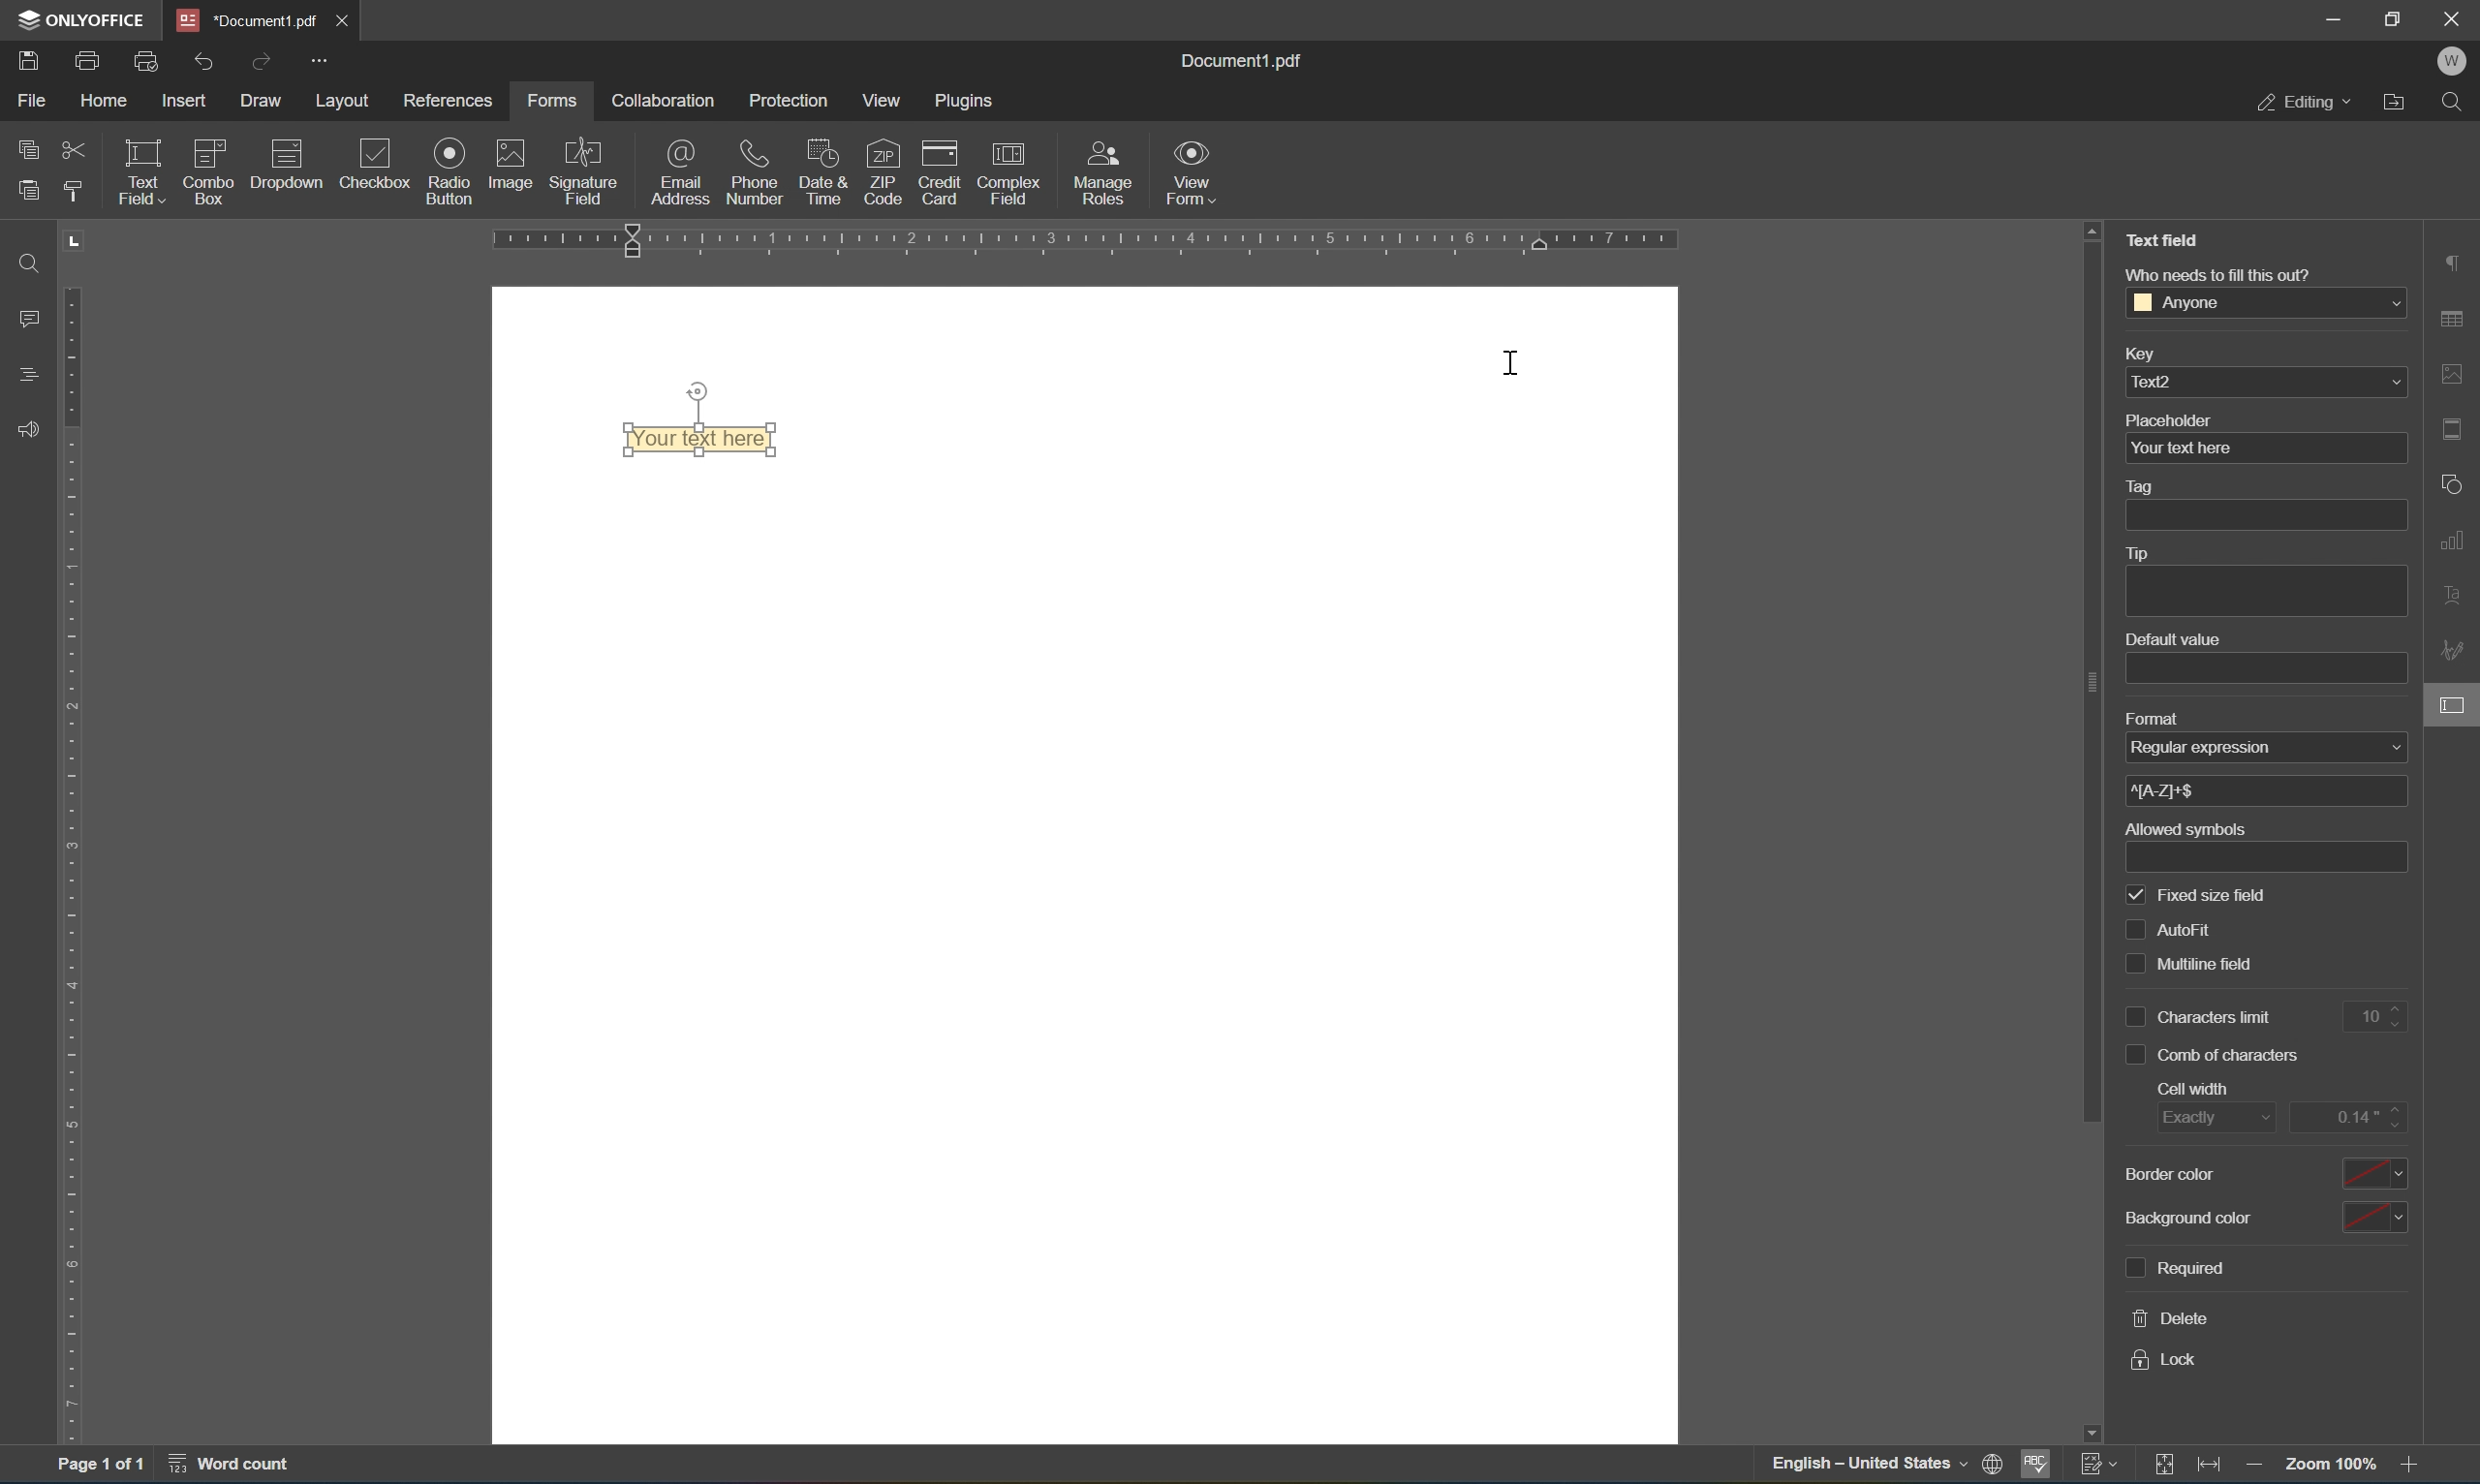 This screenshot has width=2480, height=1484. What do you see at coordinates (2454, 258) in the screenshot?
I see `paragraph settings` at bounding box center [2454, 258].